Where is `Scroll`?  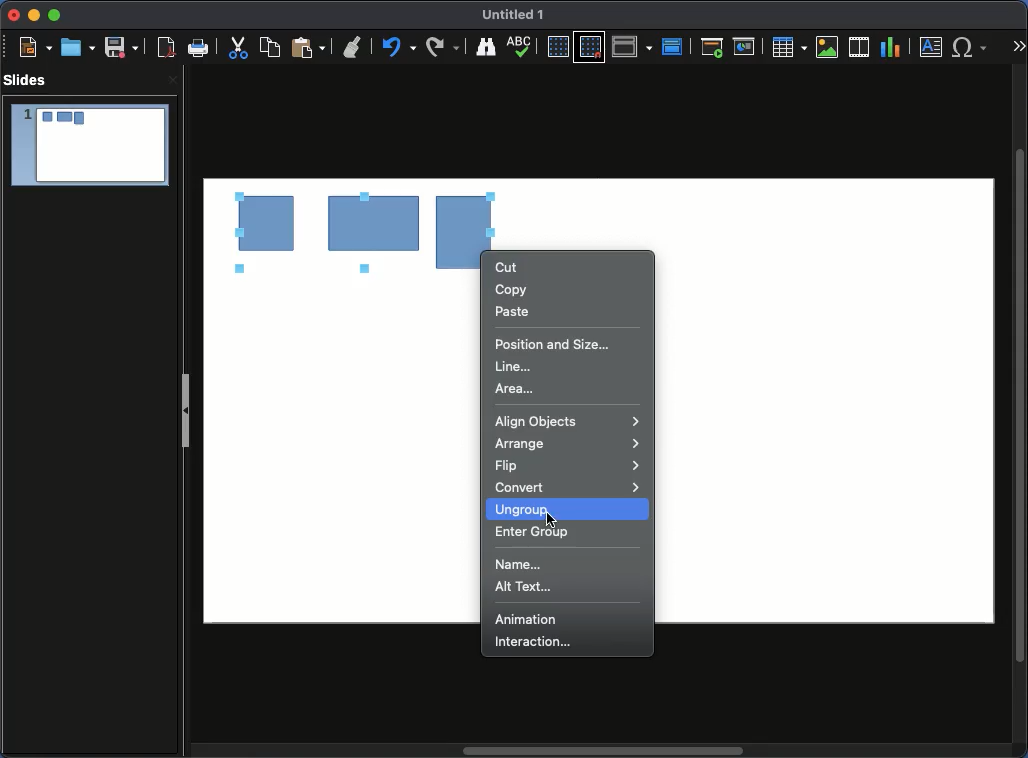
Scroll is located at coordinates (1020, 406).